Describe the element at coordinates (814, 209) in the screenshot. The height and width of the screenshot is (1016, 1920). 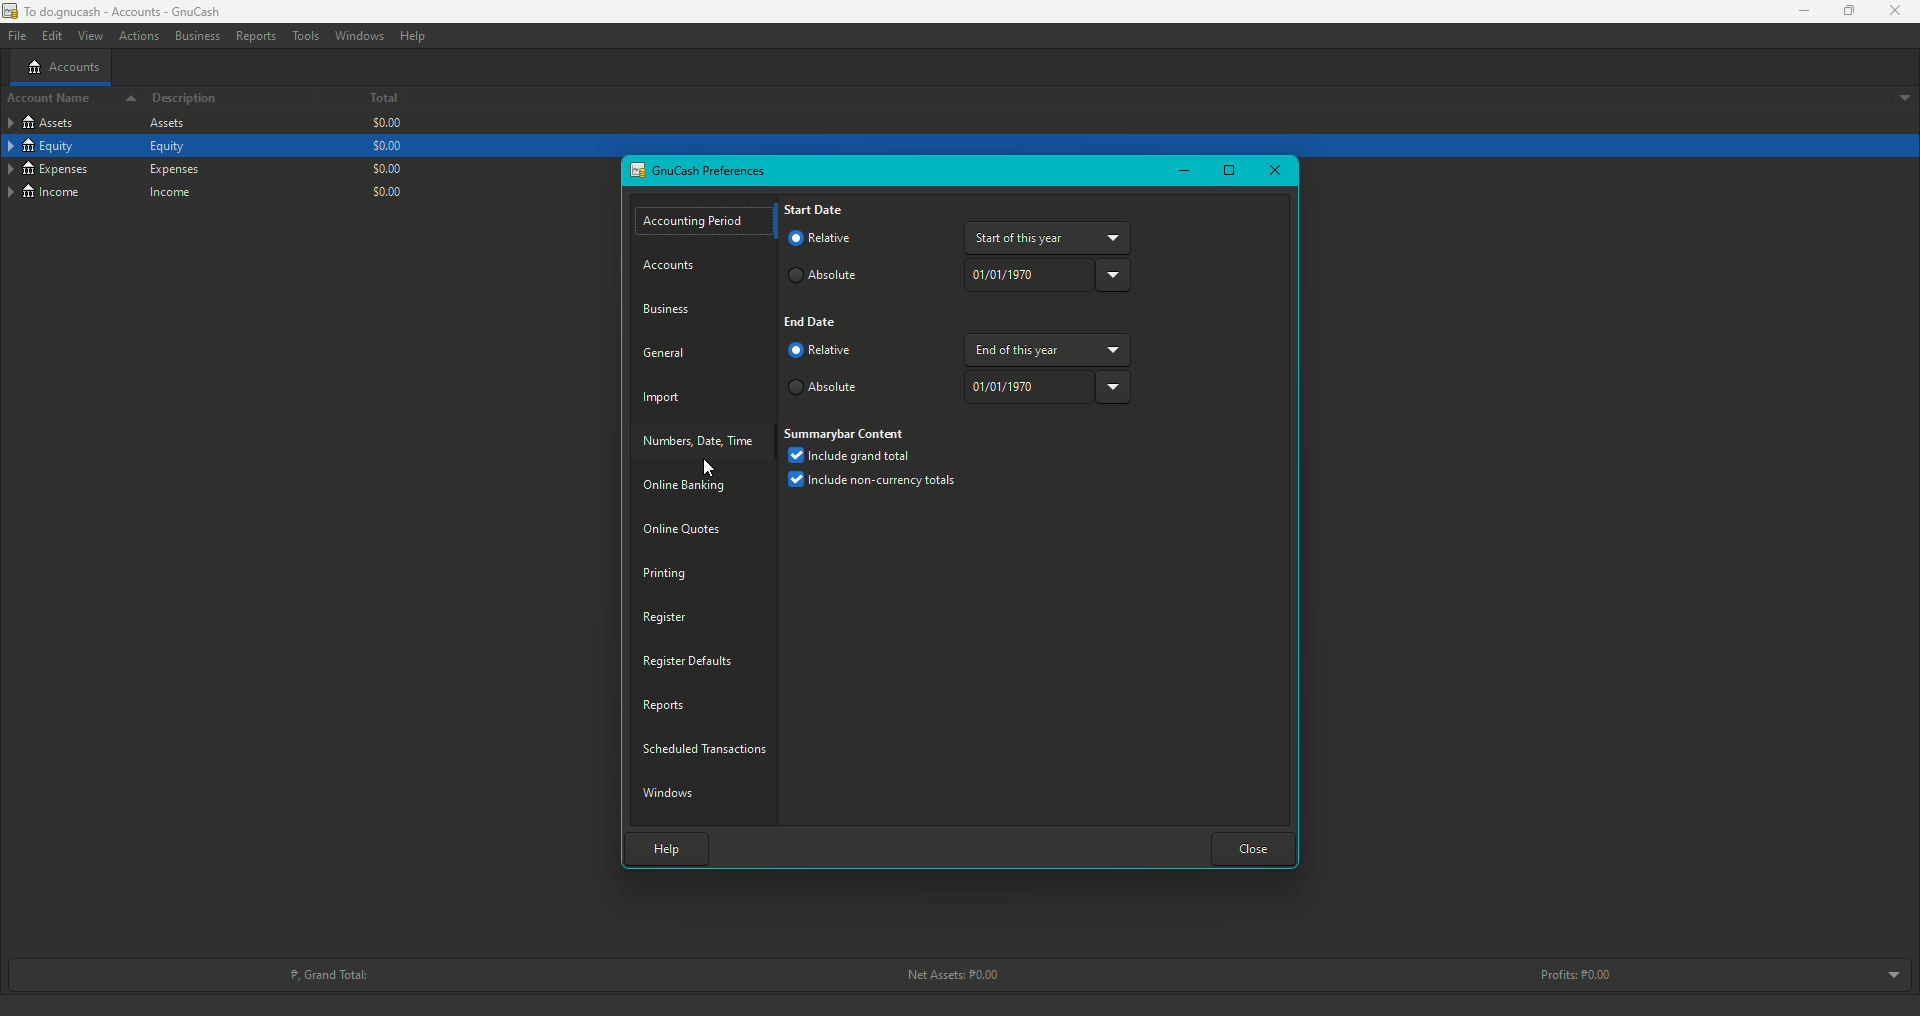
I see `Start date` at that location.